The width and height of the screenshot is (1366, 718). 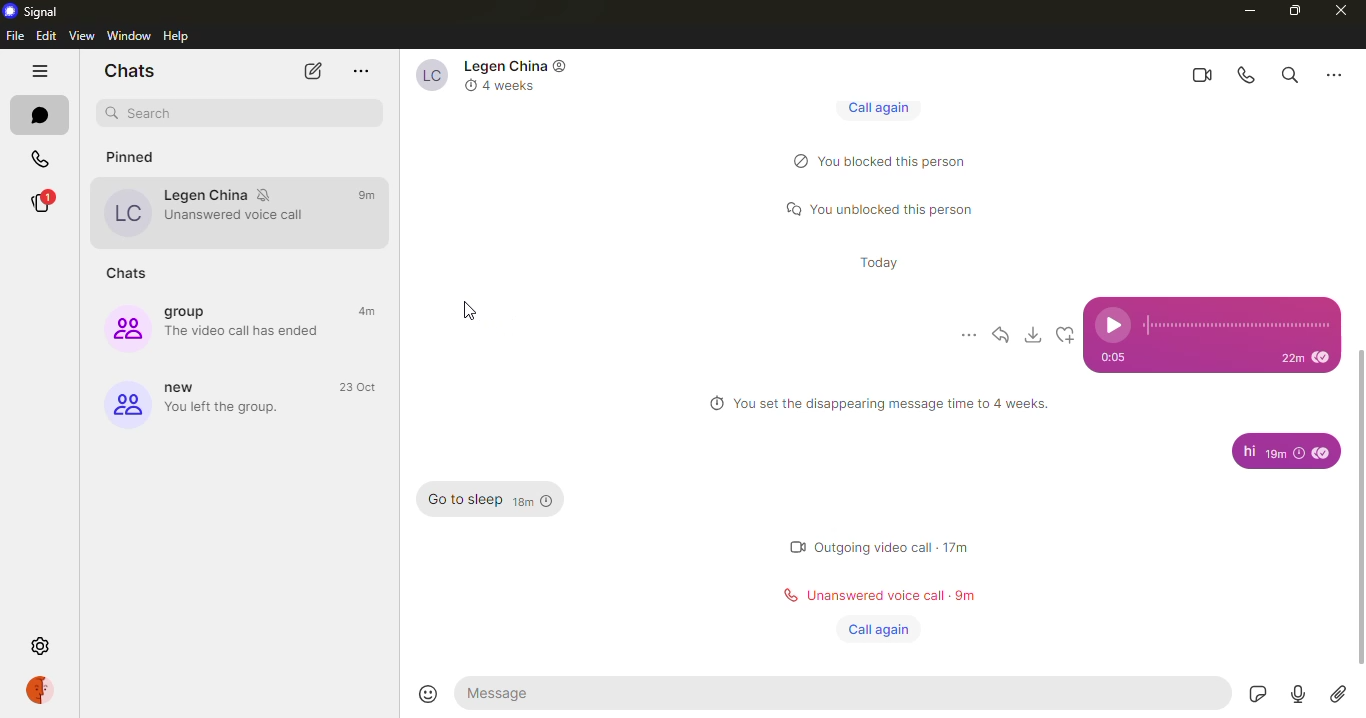 I want to click on like, so click(x=1068, y=335).